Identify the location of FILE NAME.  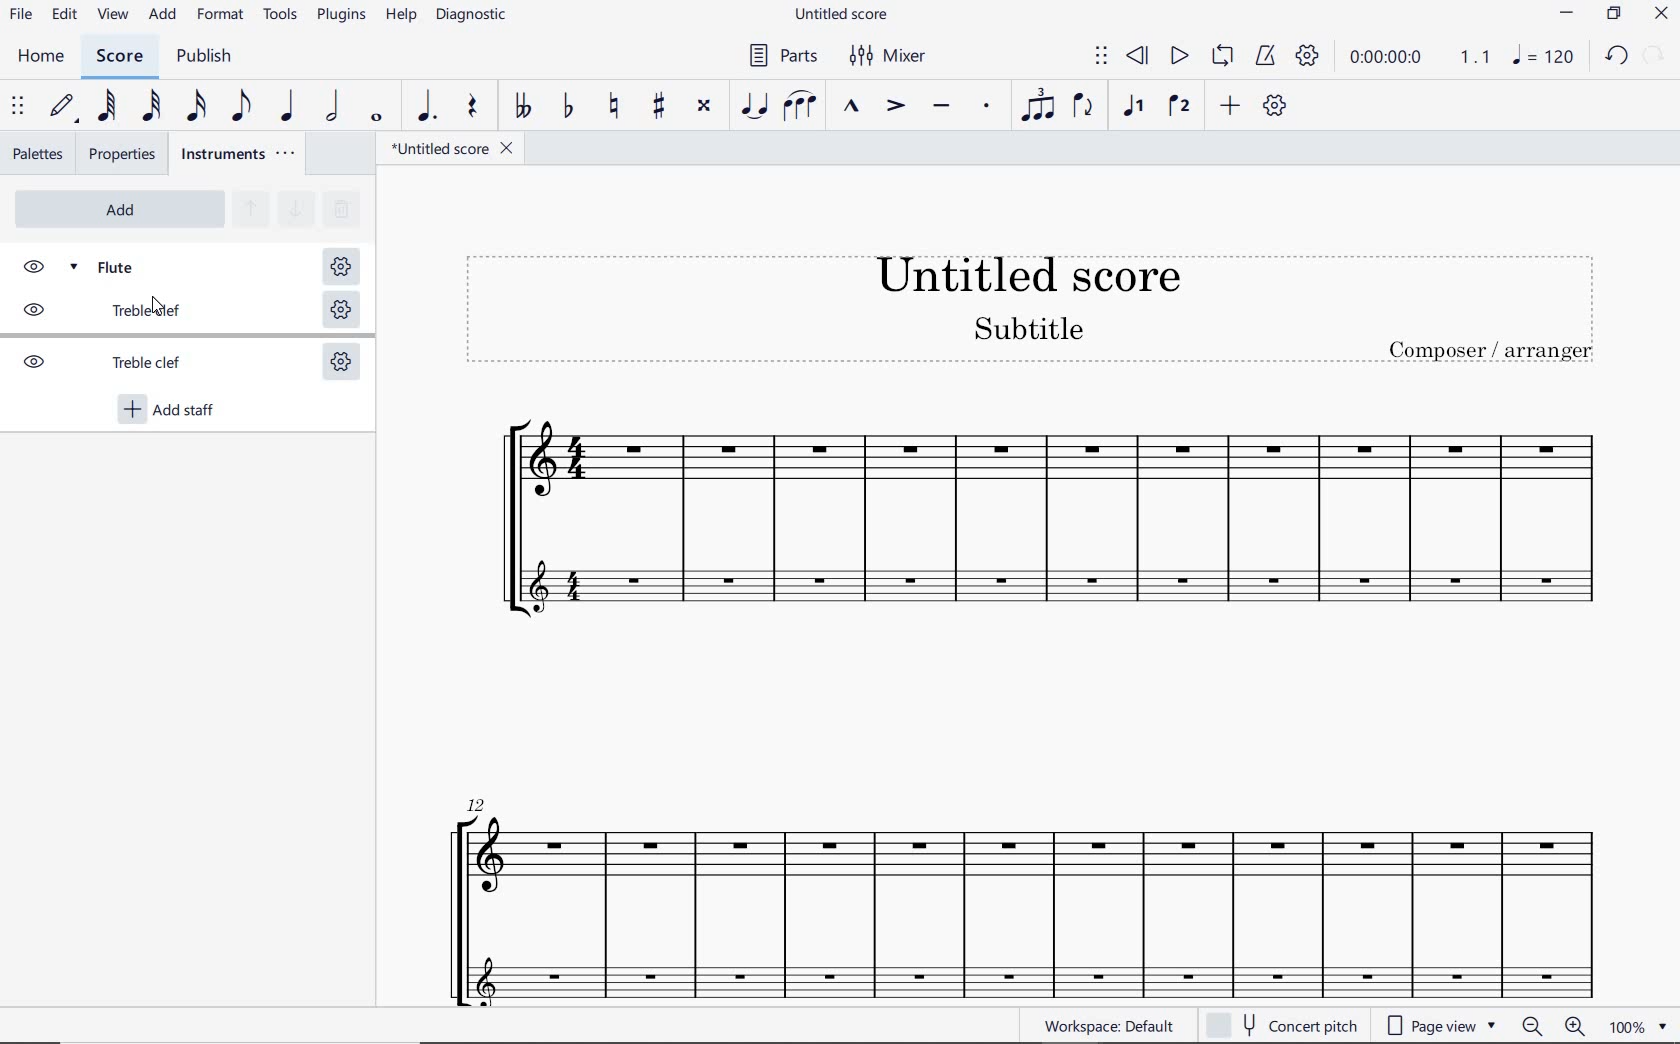
(841, 13).